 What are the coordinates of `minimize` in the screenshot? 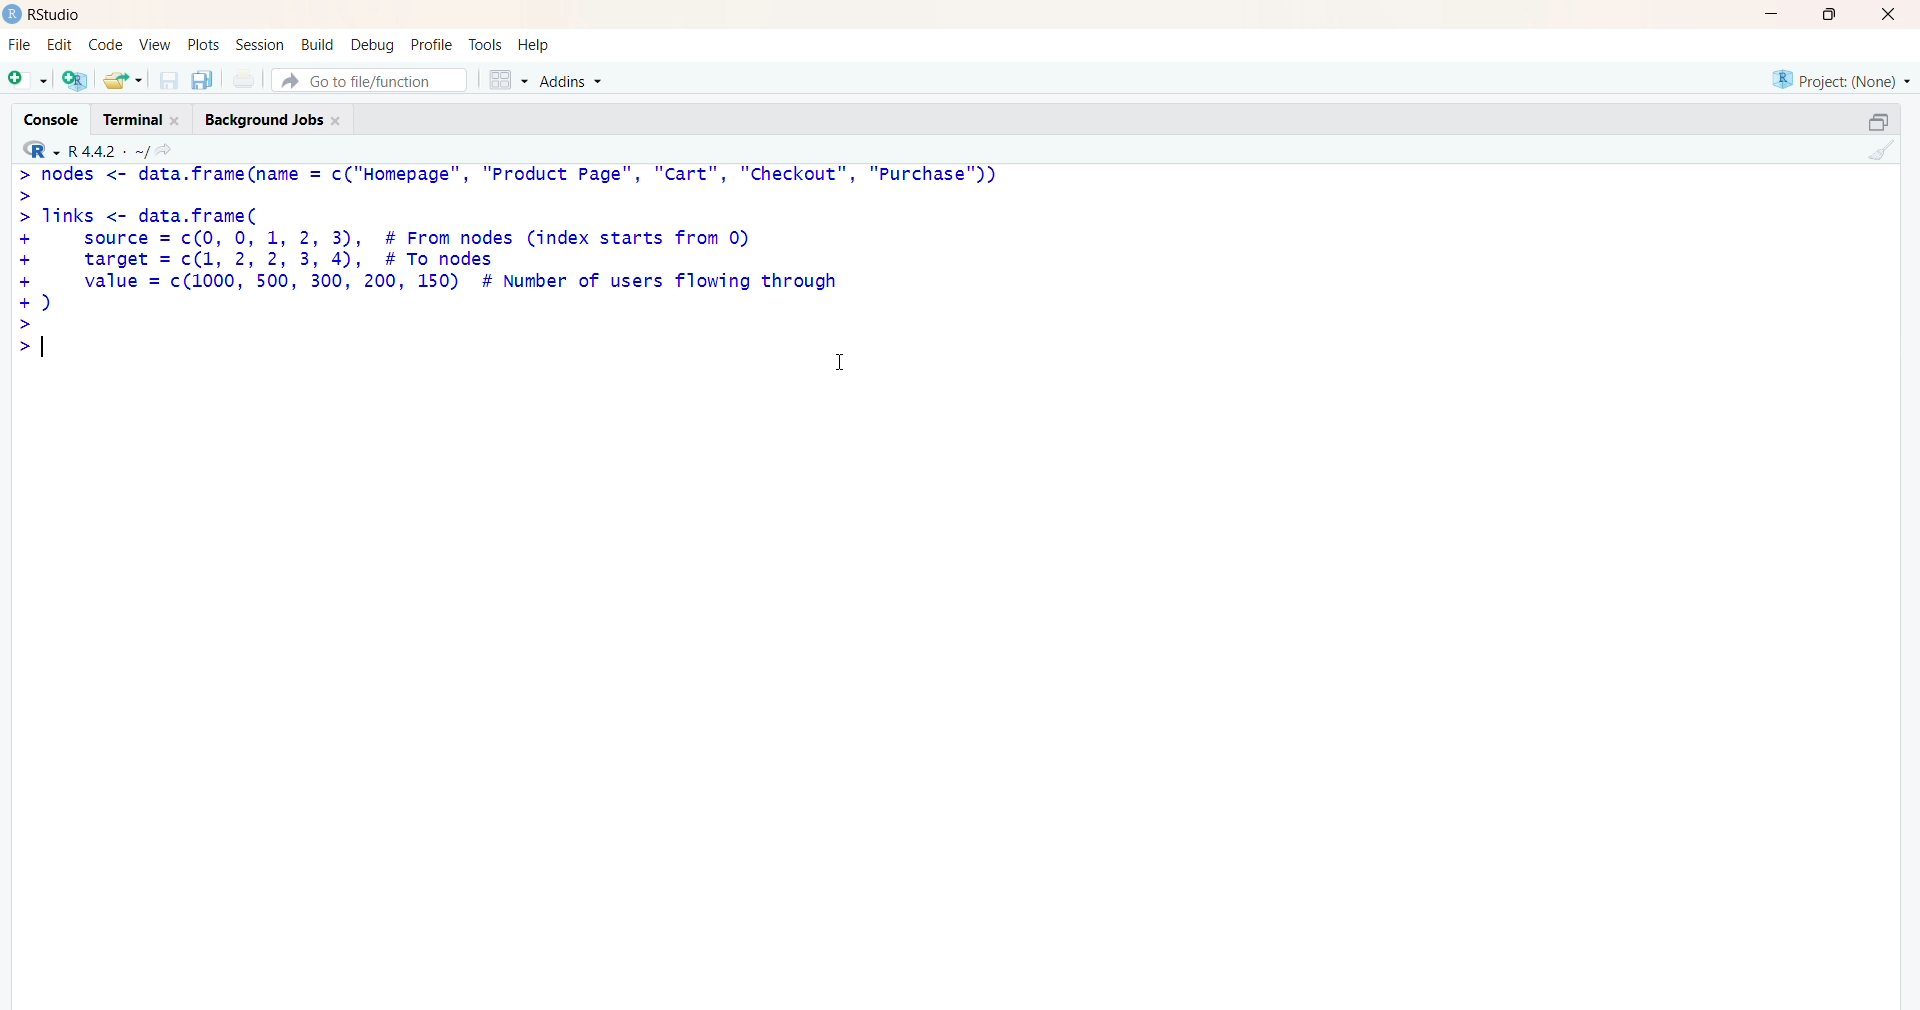 It's located at (1768, 15).